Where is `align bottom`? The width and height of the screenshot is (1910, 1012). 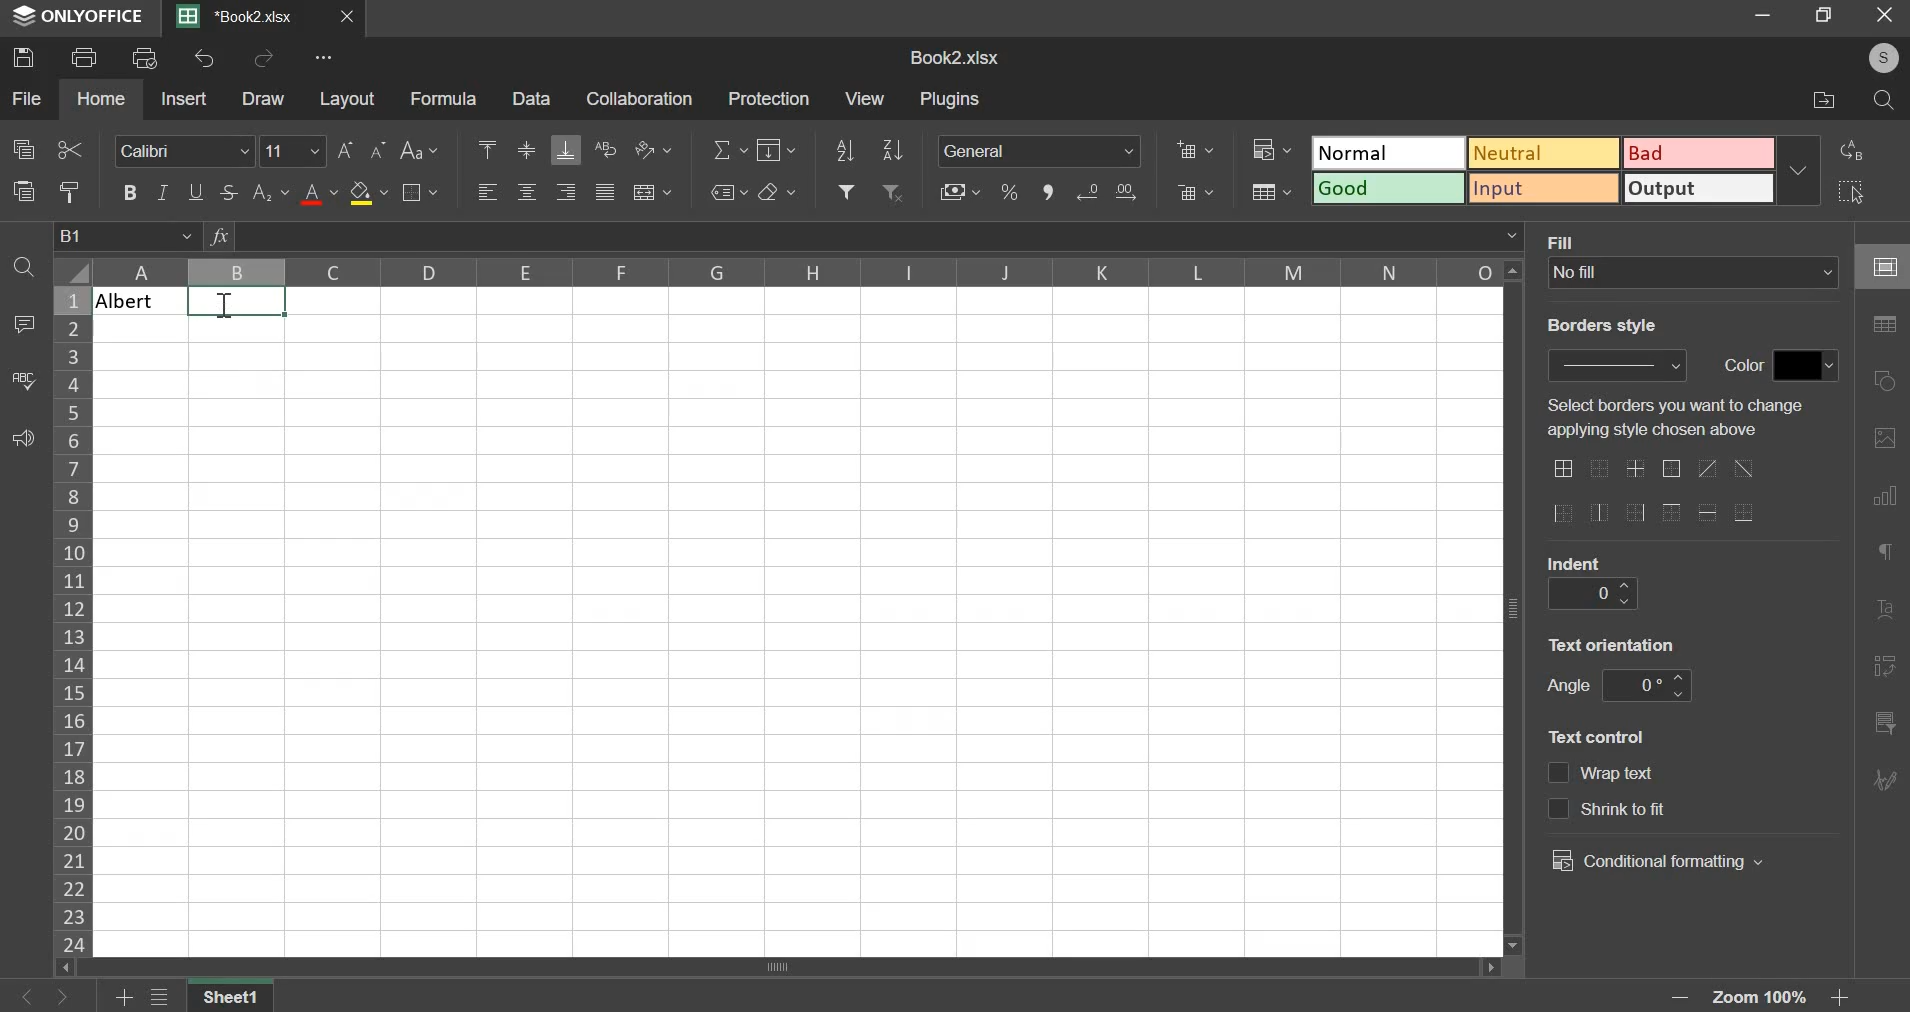 align bottom is located at coordinates (569, 150).